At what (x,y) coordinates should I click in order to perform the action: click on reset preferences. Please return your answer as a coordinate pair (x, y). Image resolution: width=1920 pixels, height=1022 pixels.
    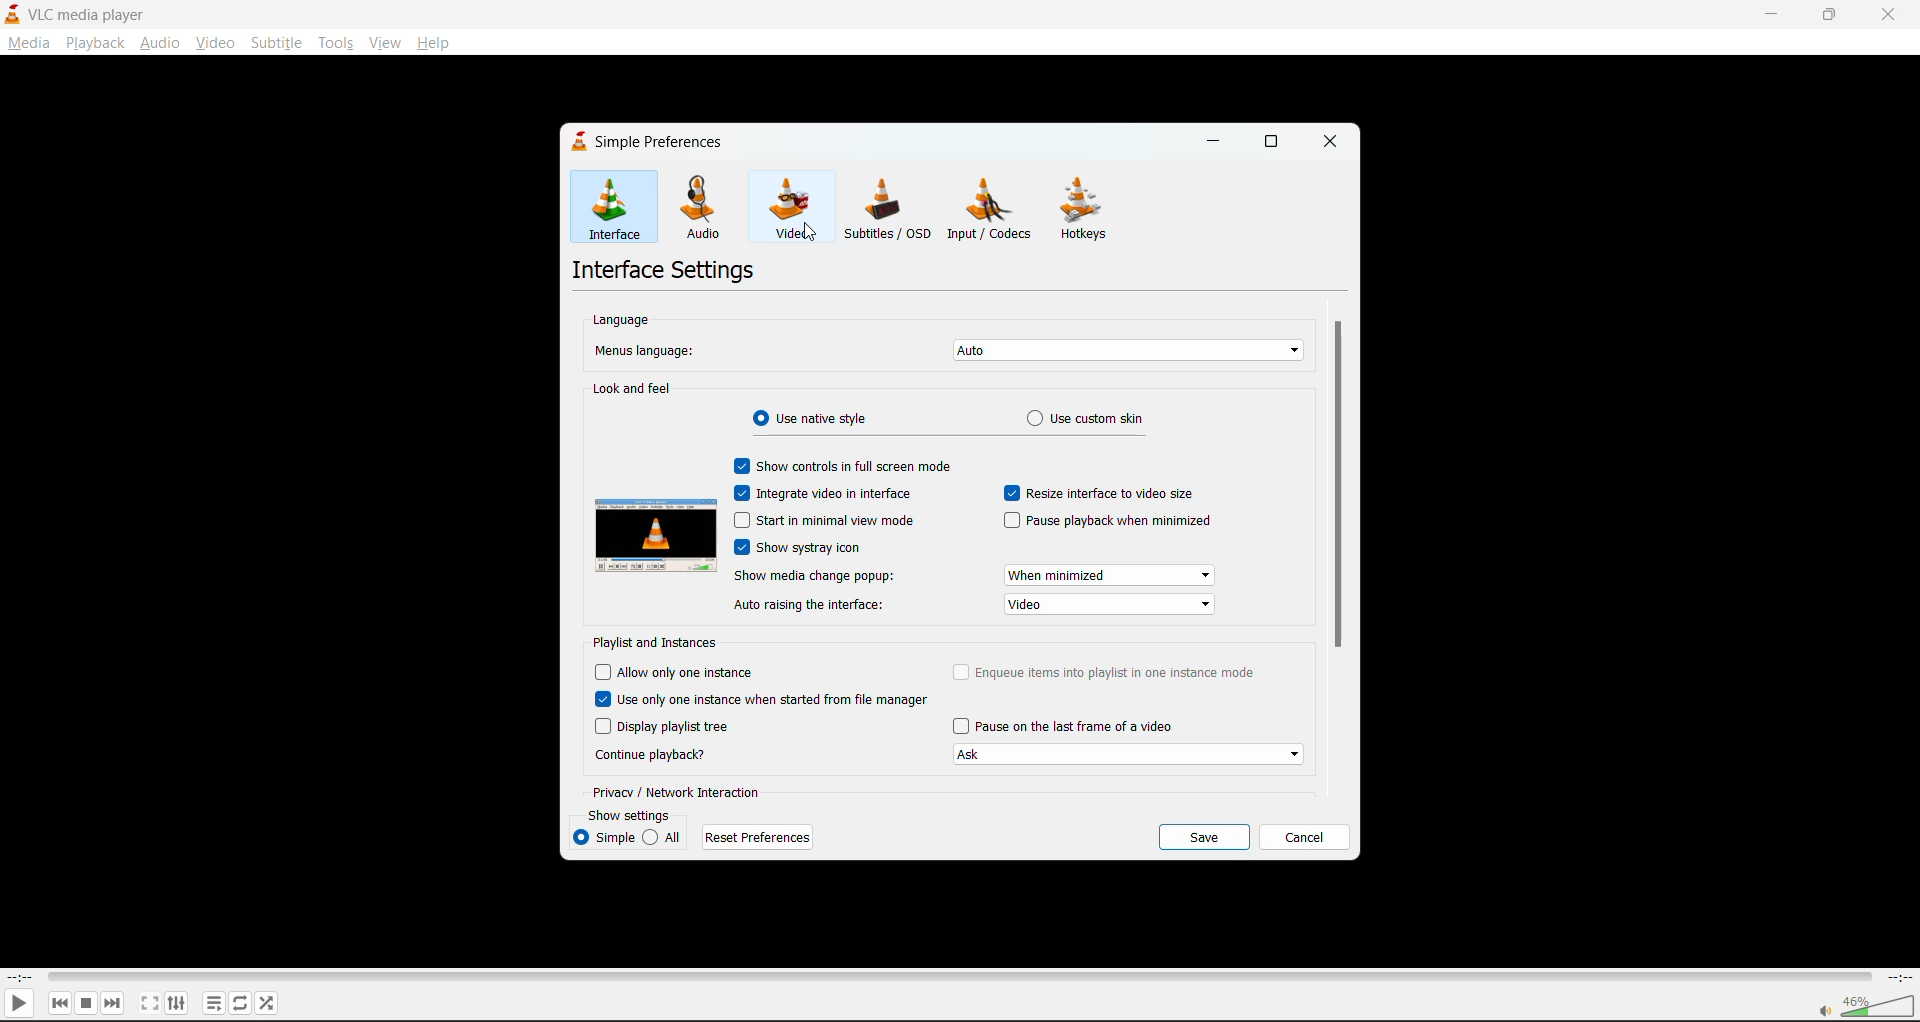
    Looking at the image, I should click on (759, 833).